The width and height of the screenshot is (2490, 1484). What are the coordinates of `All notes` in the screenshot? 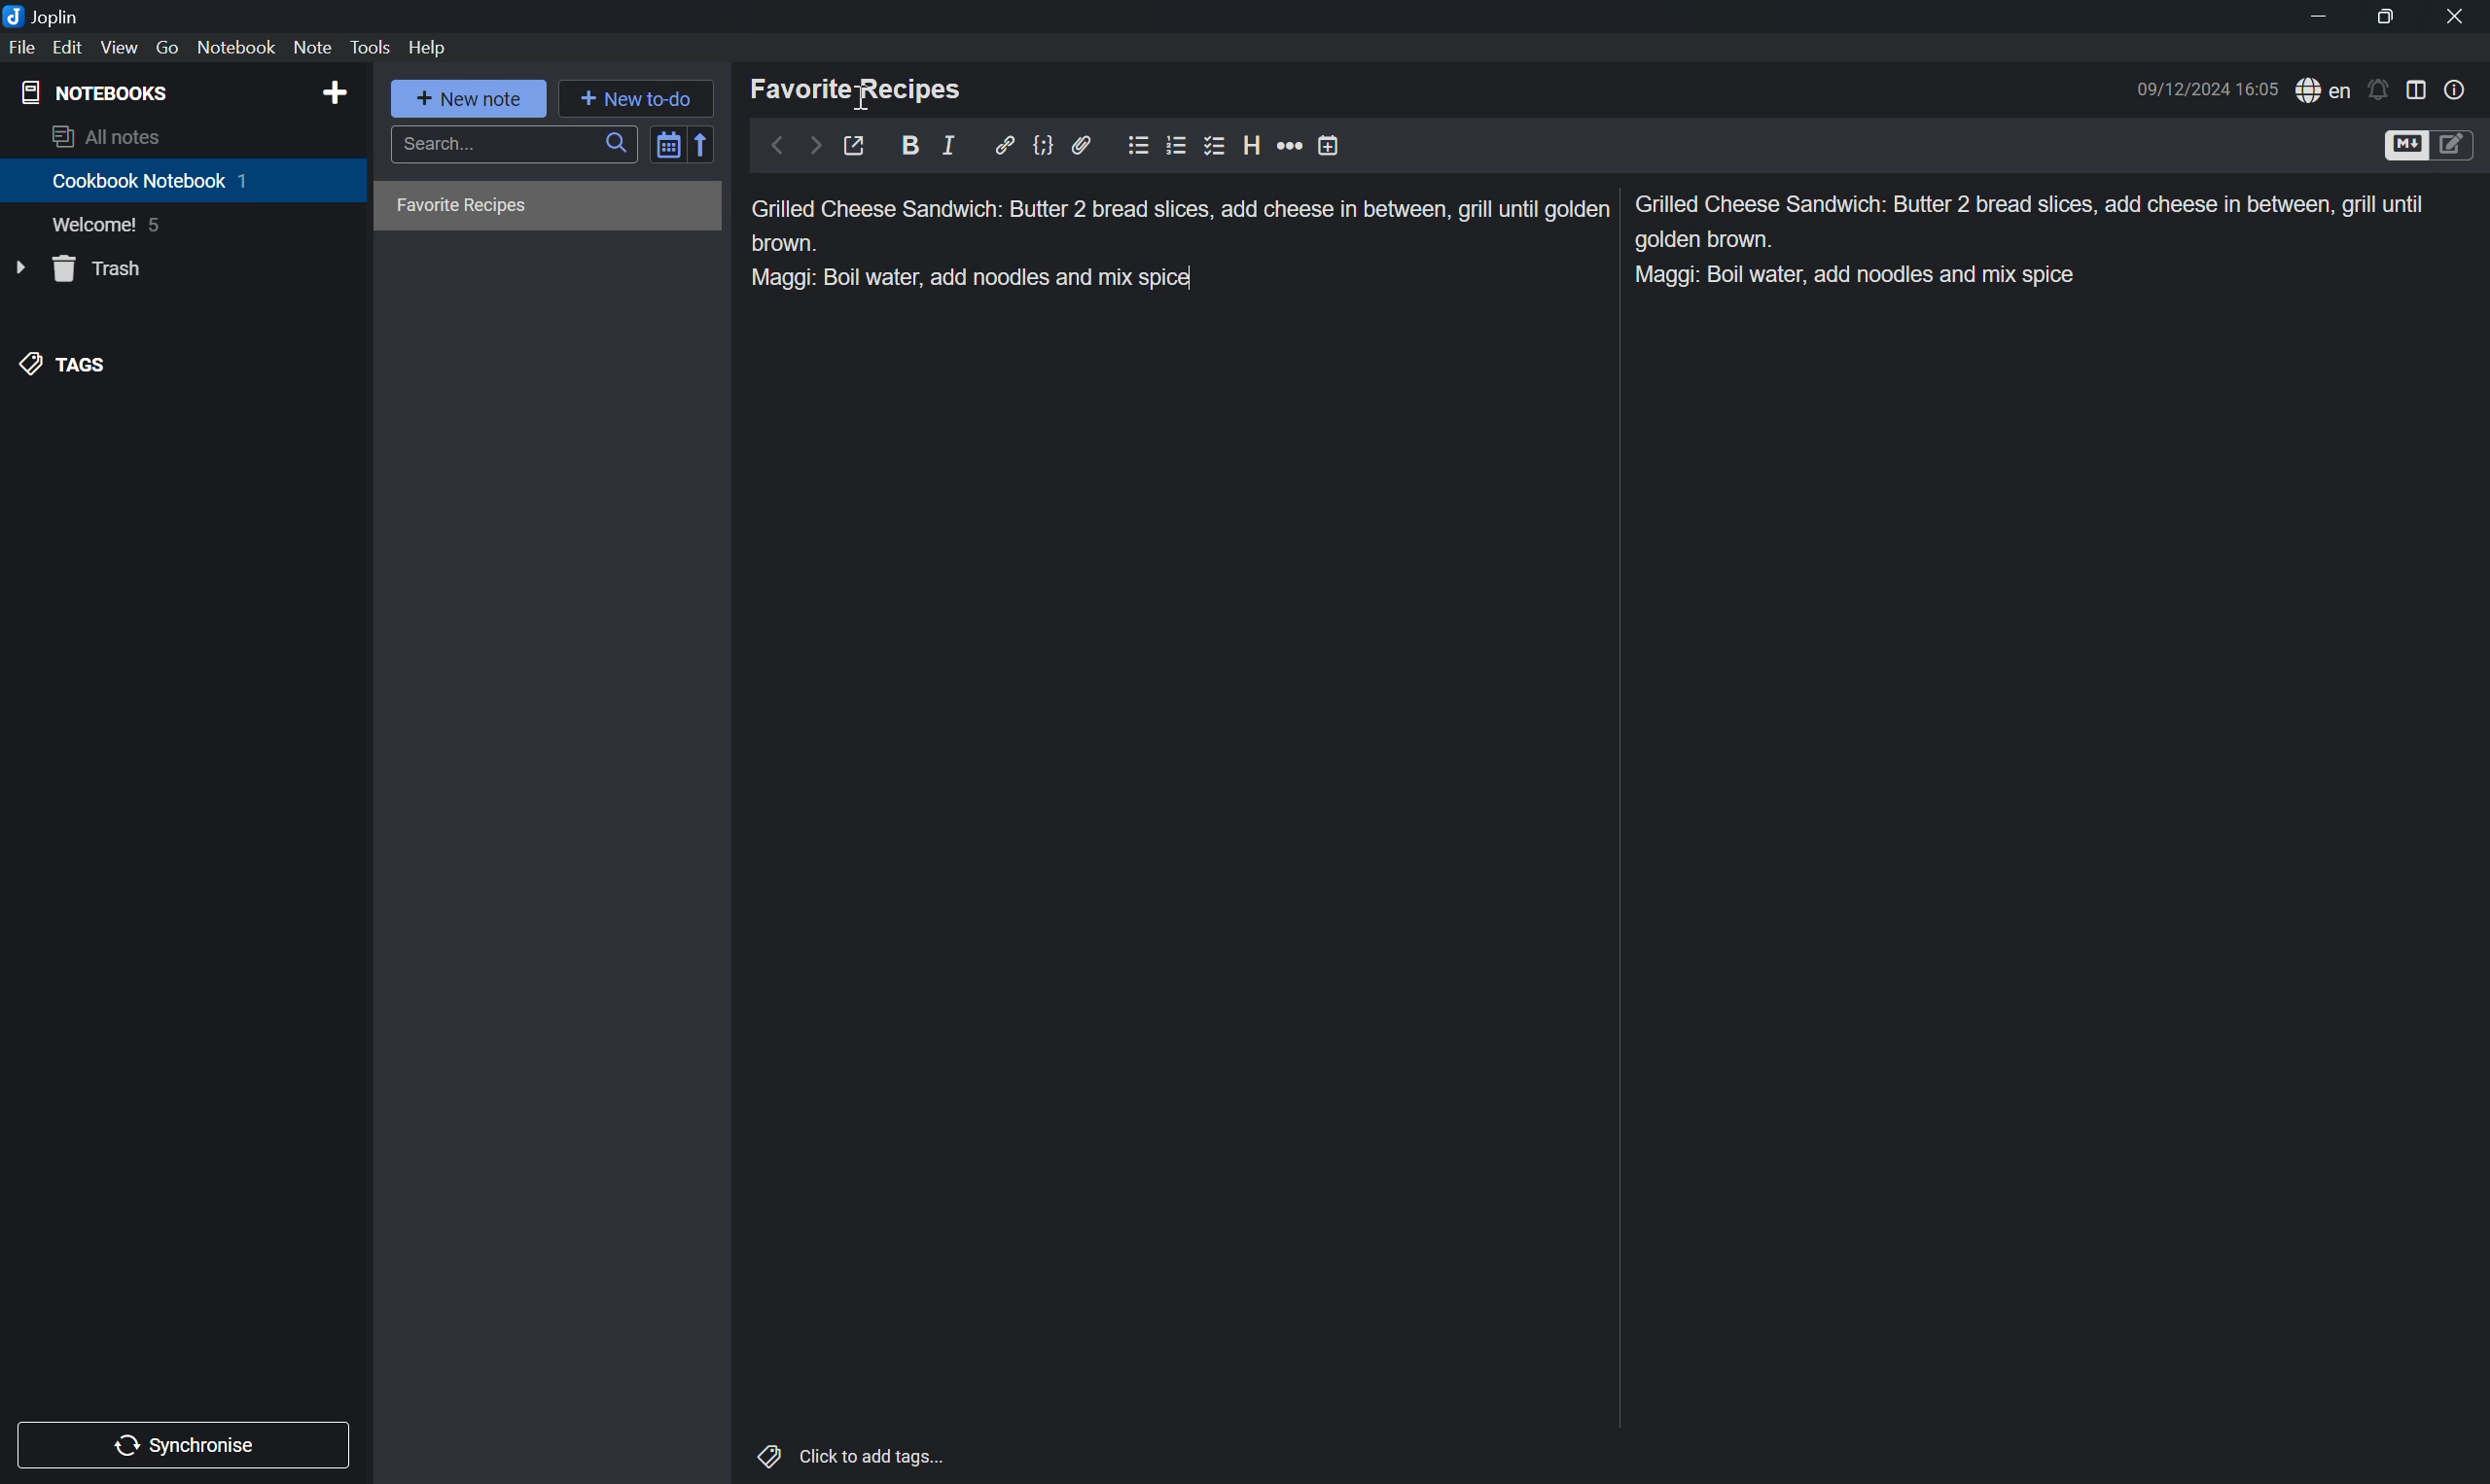 It's located at (106, 138).